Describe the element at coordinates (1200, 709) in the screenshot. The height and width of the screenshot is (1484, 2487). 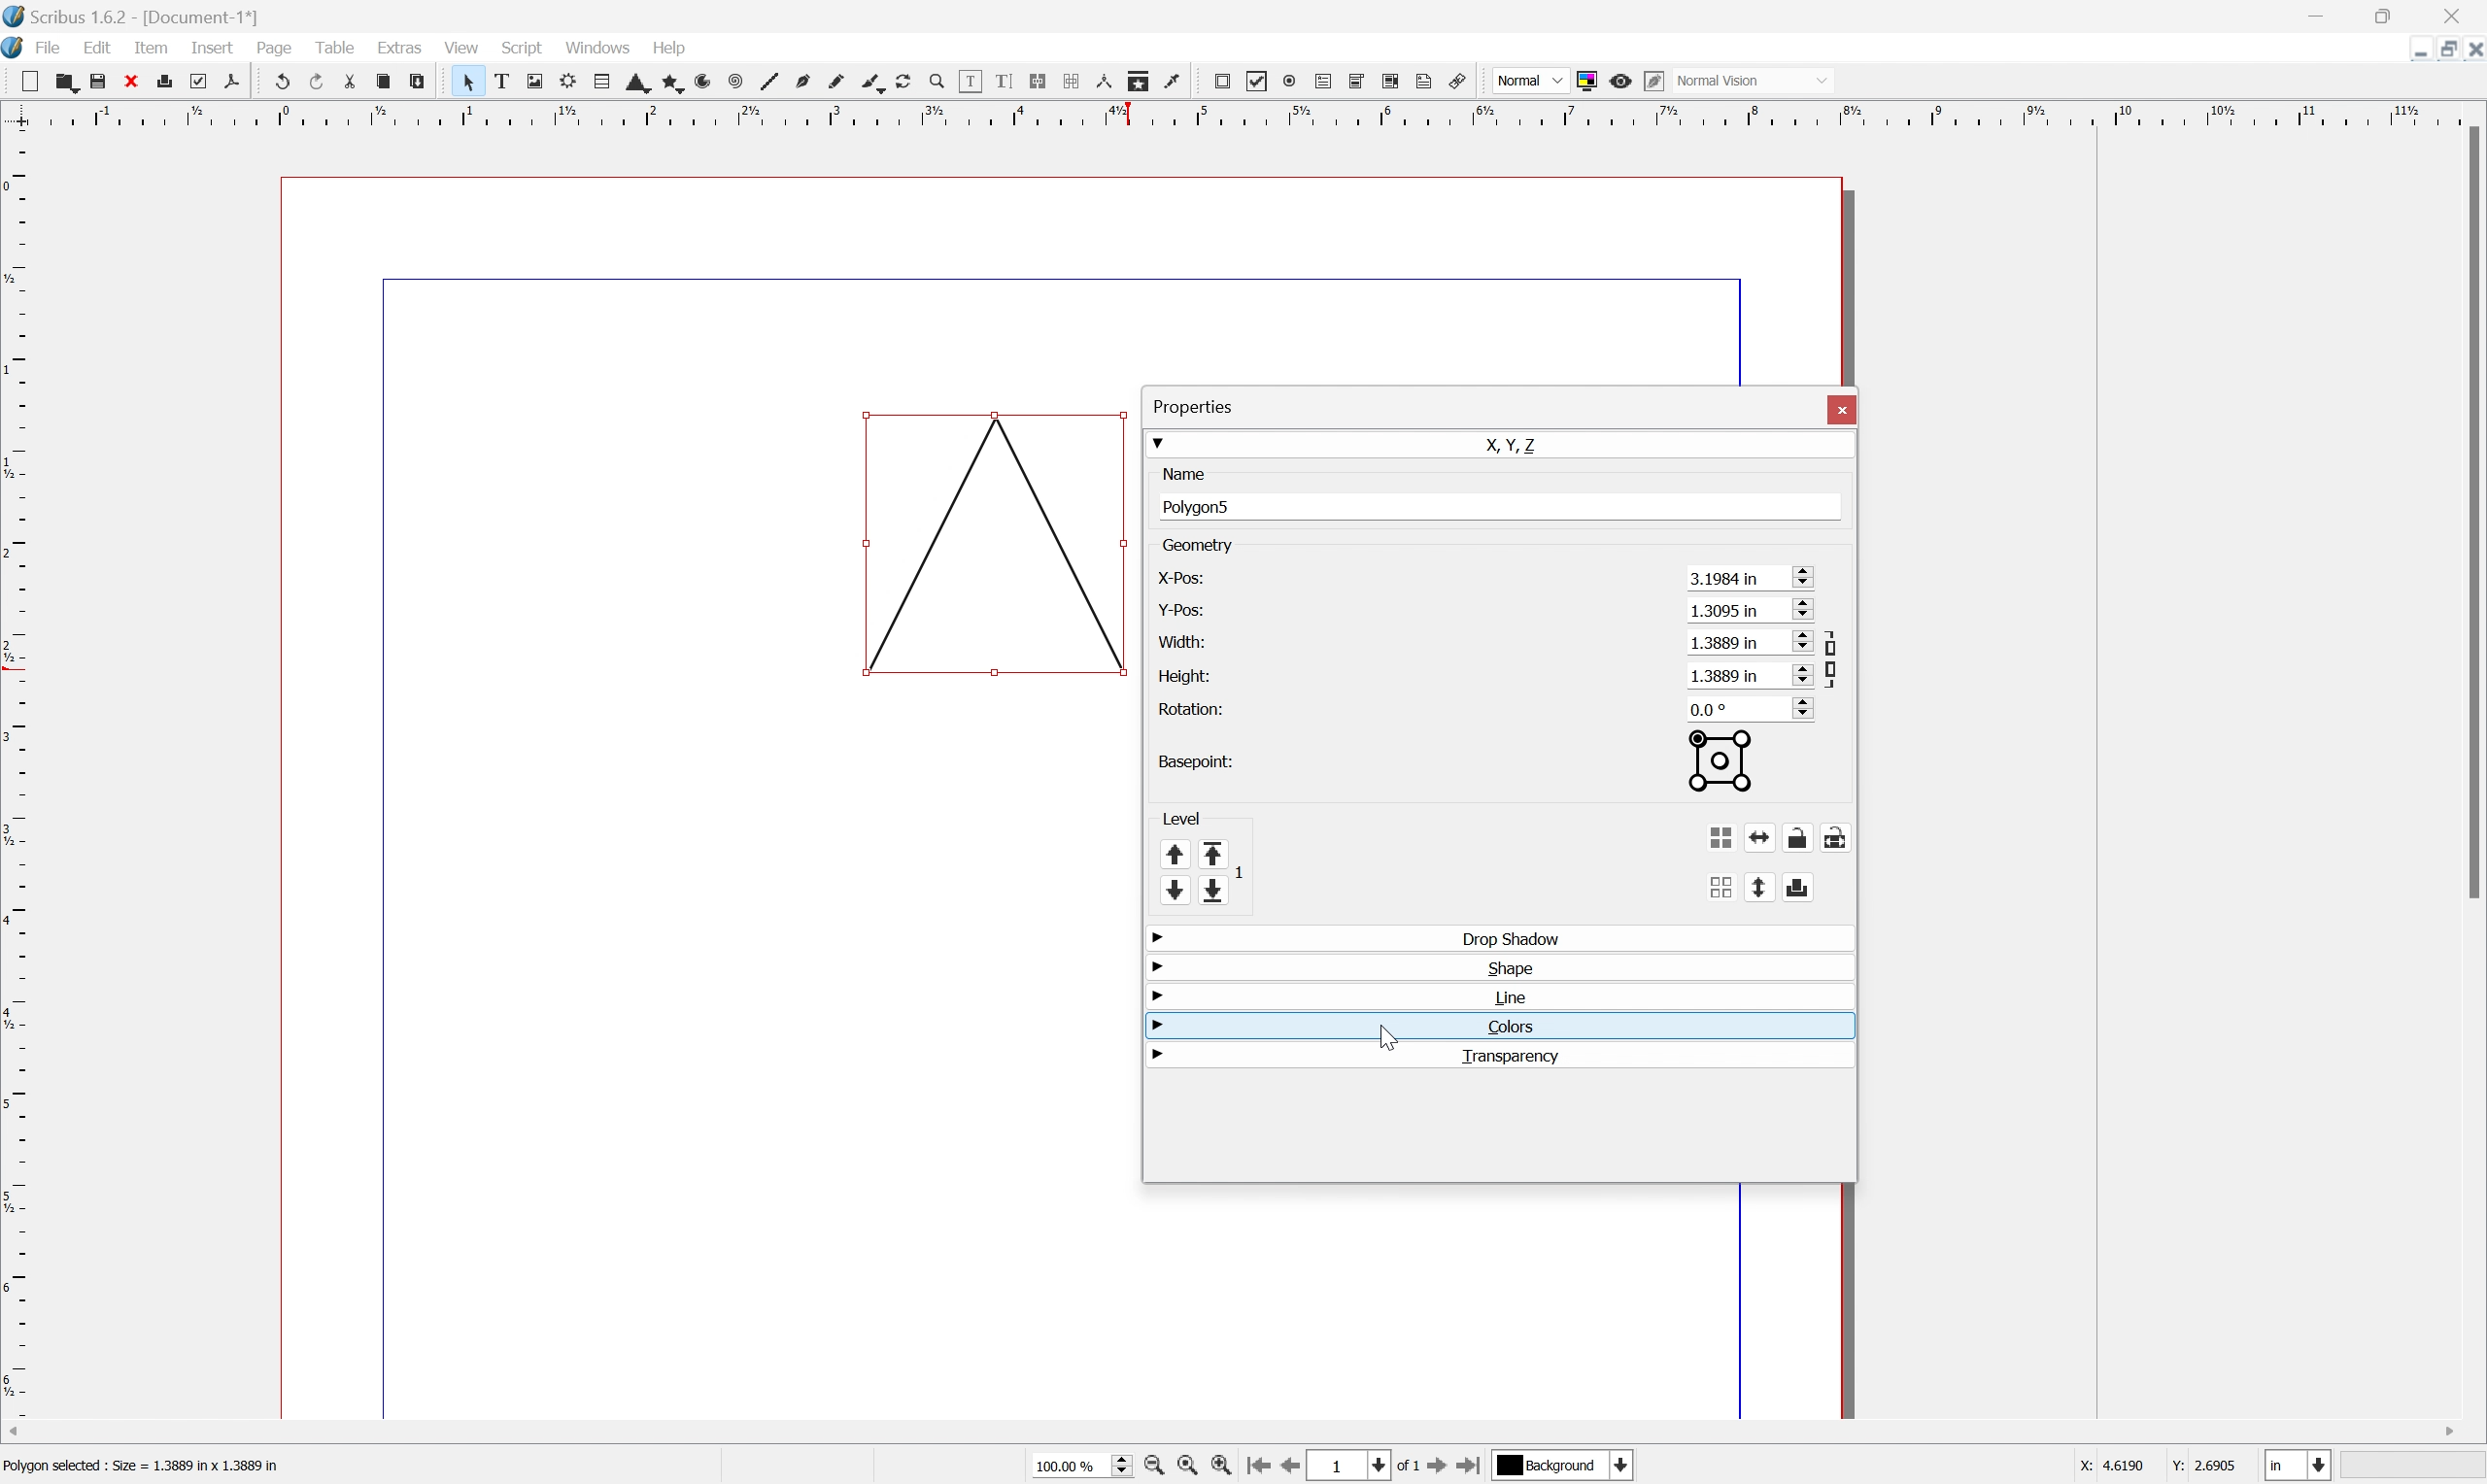
I see `Rotation:` at that location.